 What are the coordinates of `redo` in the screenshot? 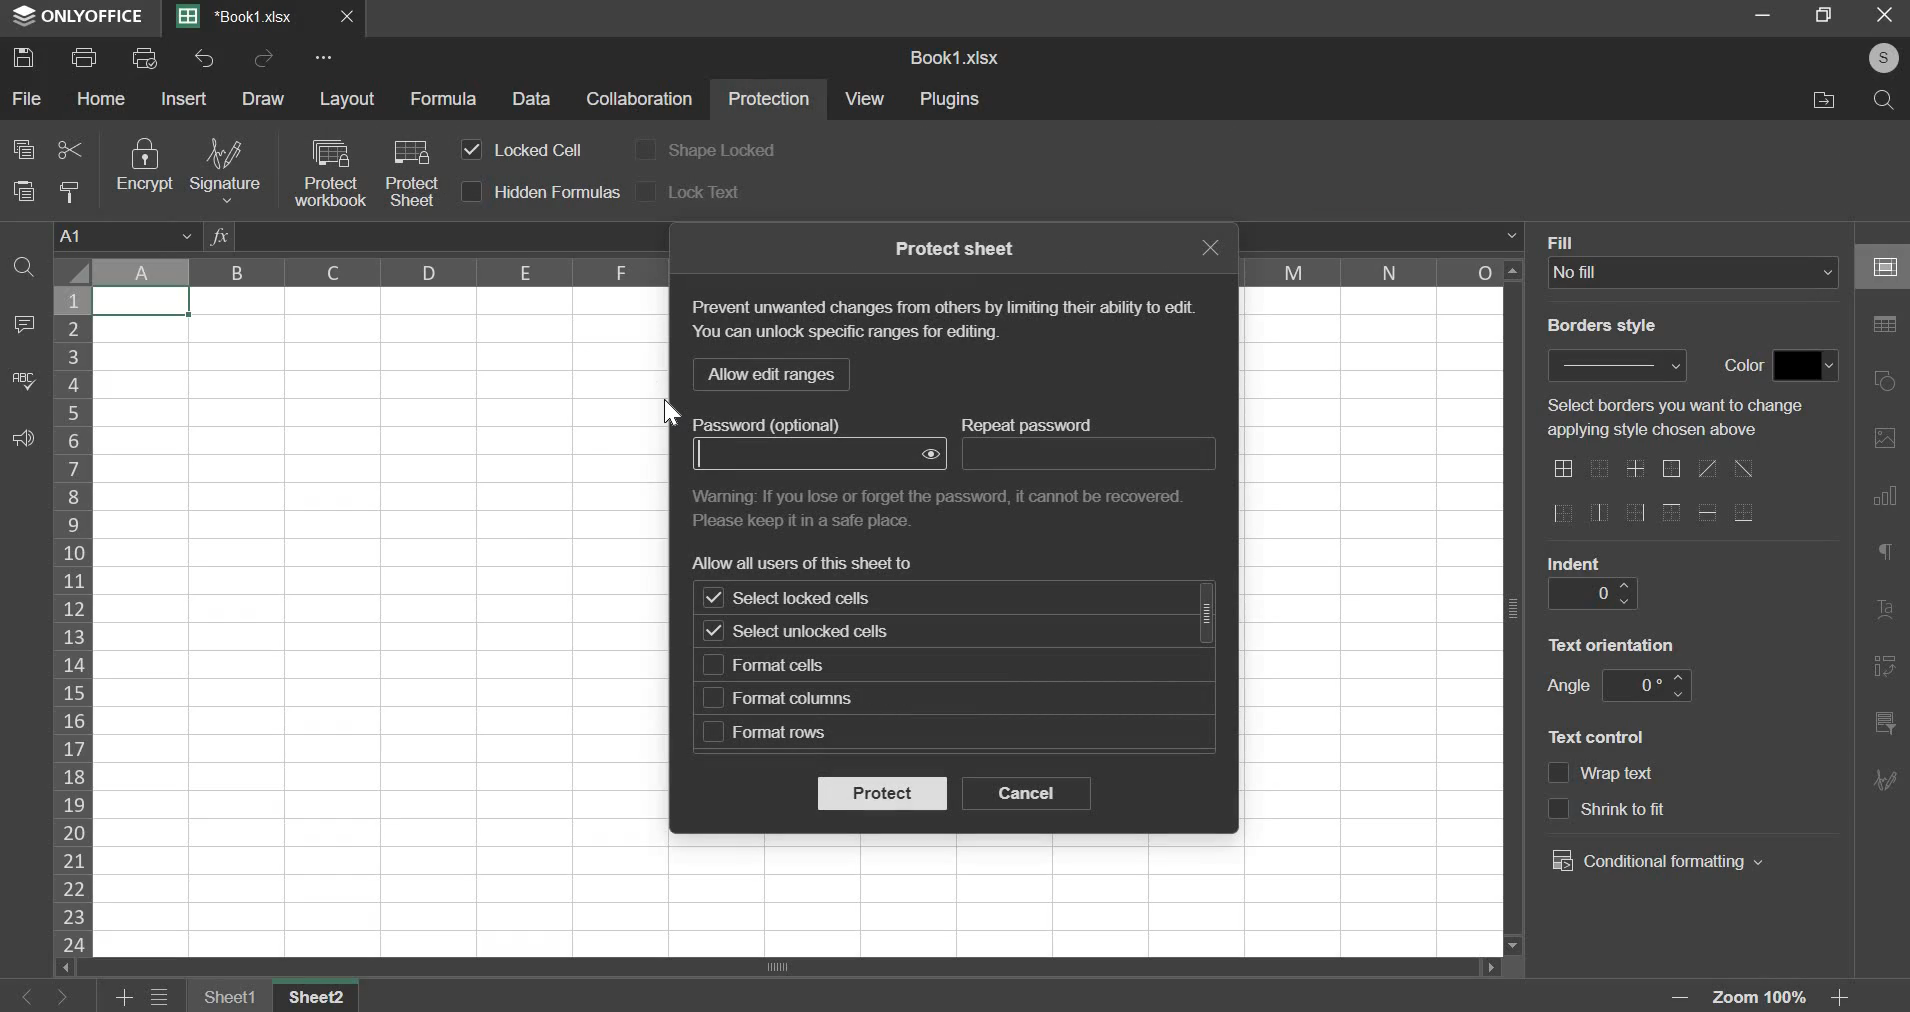 It's located at (264, 59).